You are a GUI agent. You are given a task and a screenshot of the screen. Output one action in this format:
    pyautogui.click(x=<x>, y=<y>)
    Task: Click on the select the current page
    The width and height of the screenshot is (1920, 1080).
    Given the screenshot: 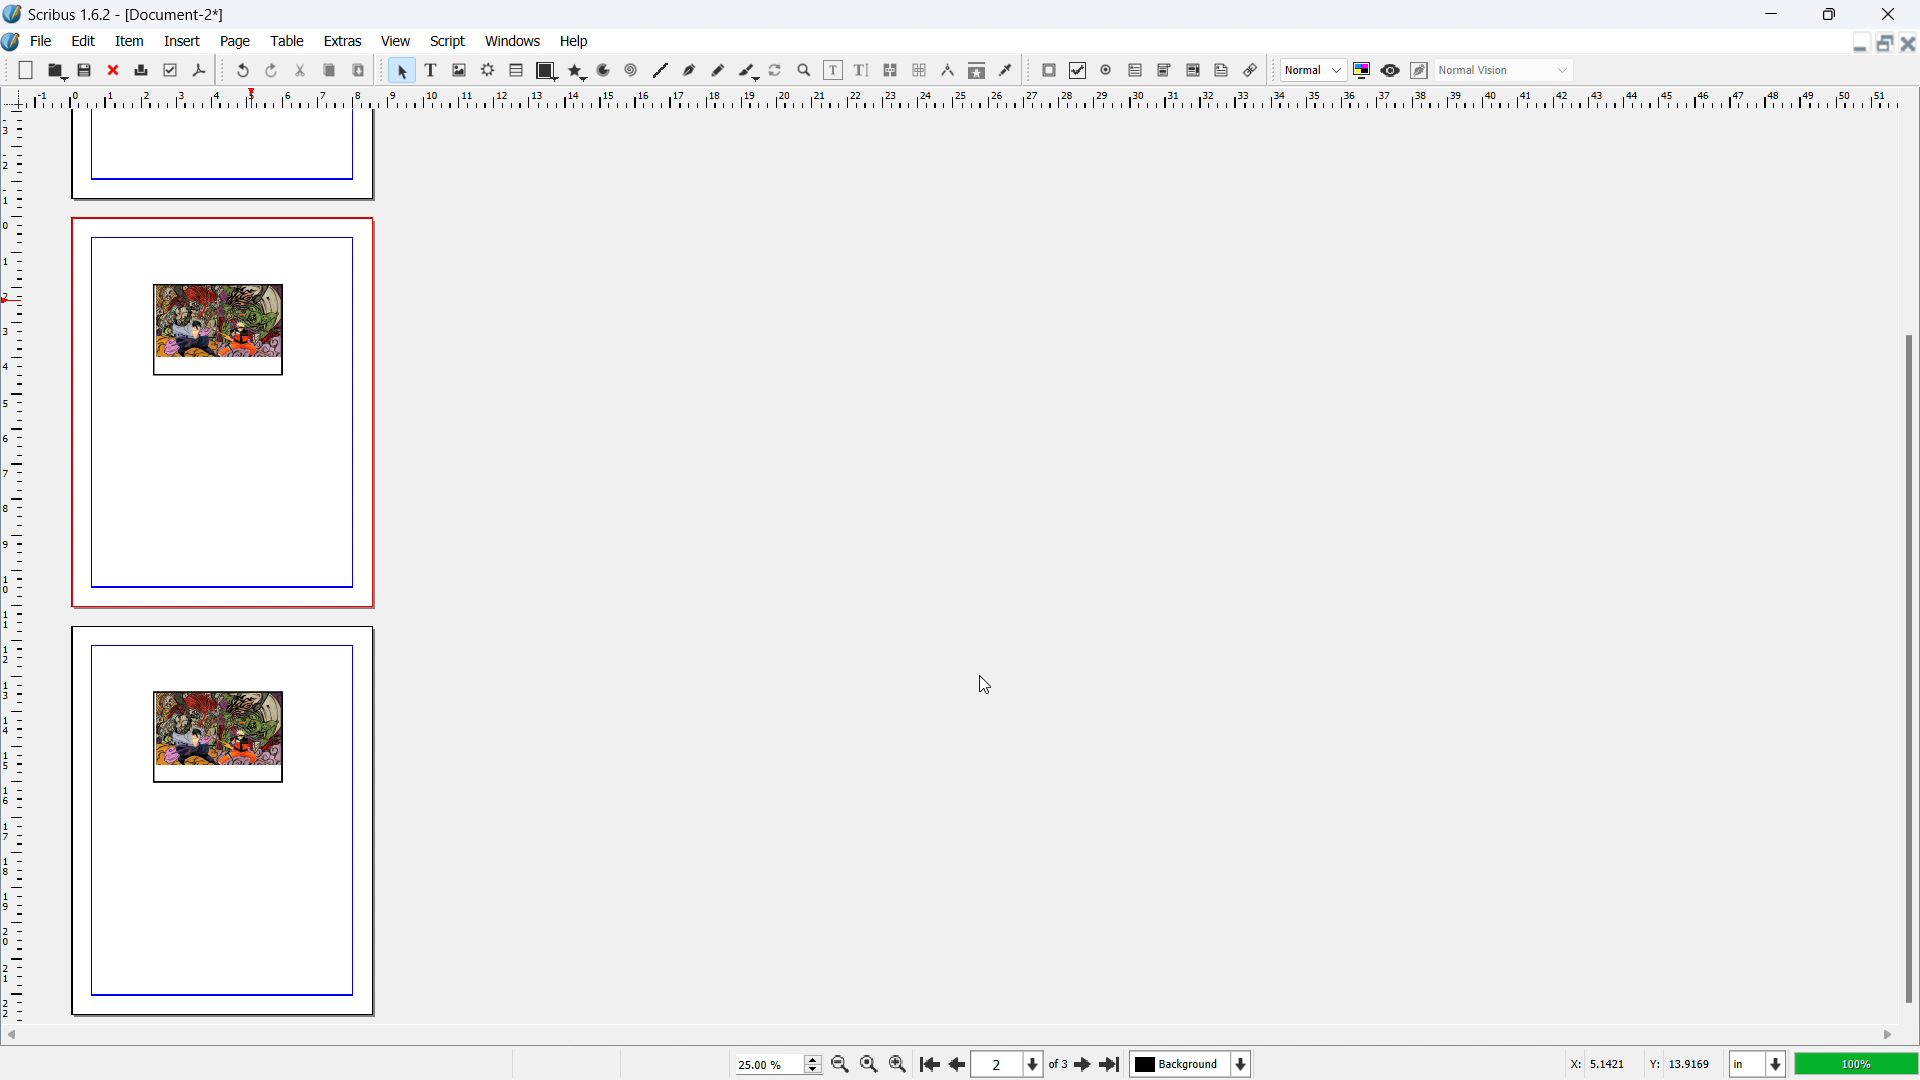 What is the action you would take?
    pyautogui.click(x=1007, y=1065)
    